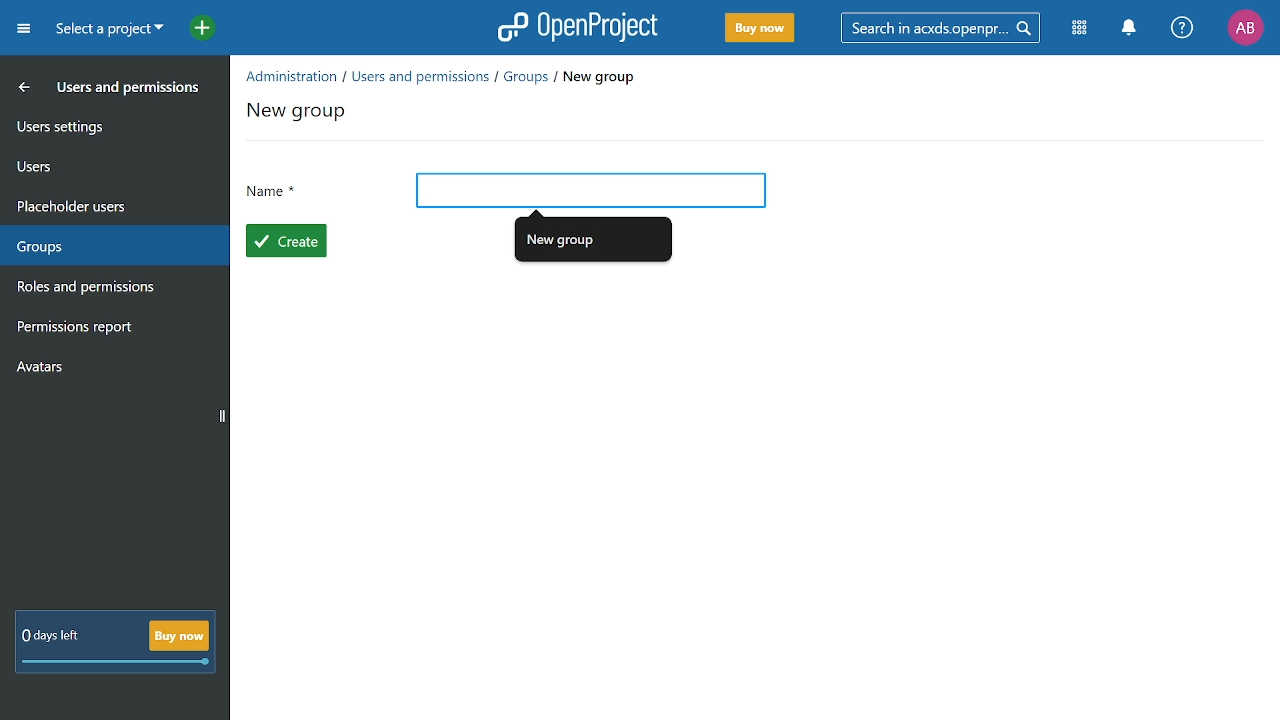 The image size is (1280, 720). I want to click on Users and permission, so click(99, 89).